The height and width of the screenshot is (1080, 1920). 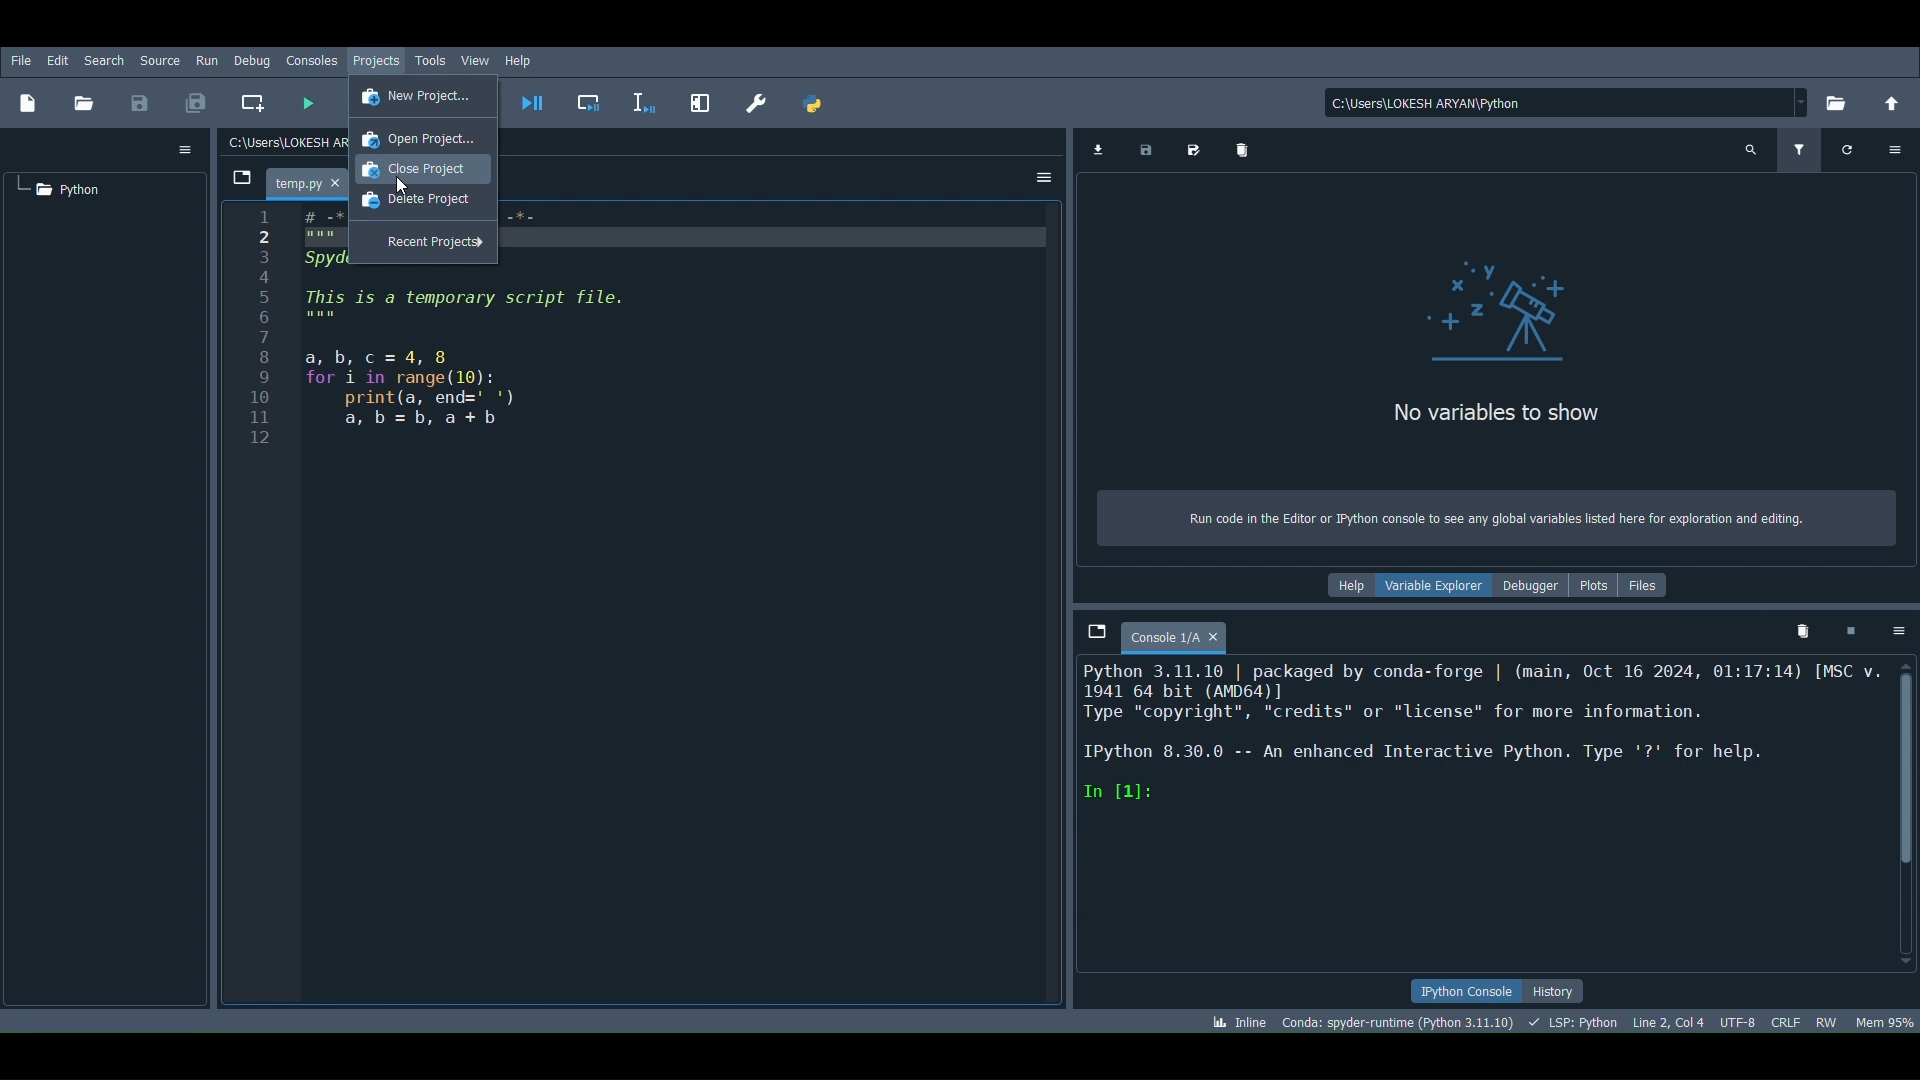 I want to click on Options, so click(x=1892, y=634).